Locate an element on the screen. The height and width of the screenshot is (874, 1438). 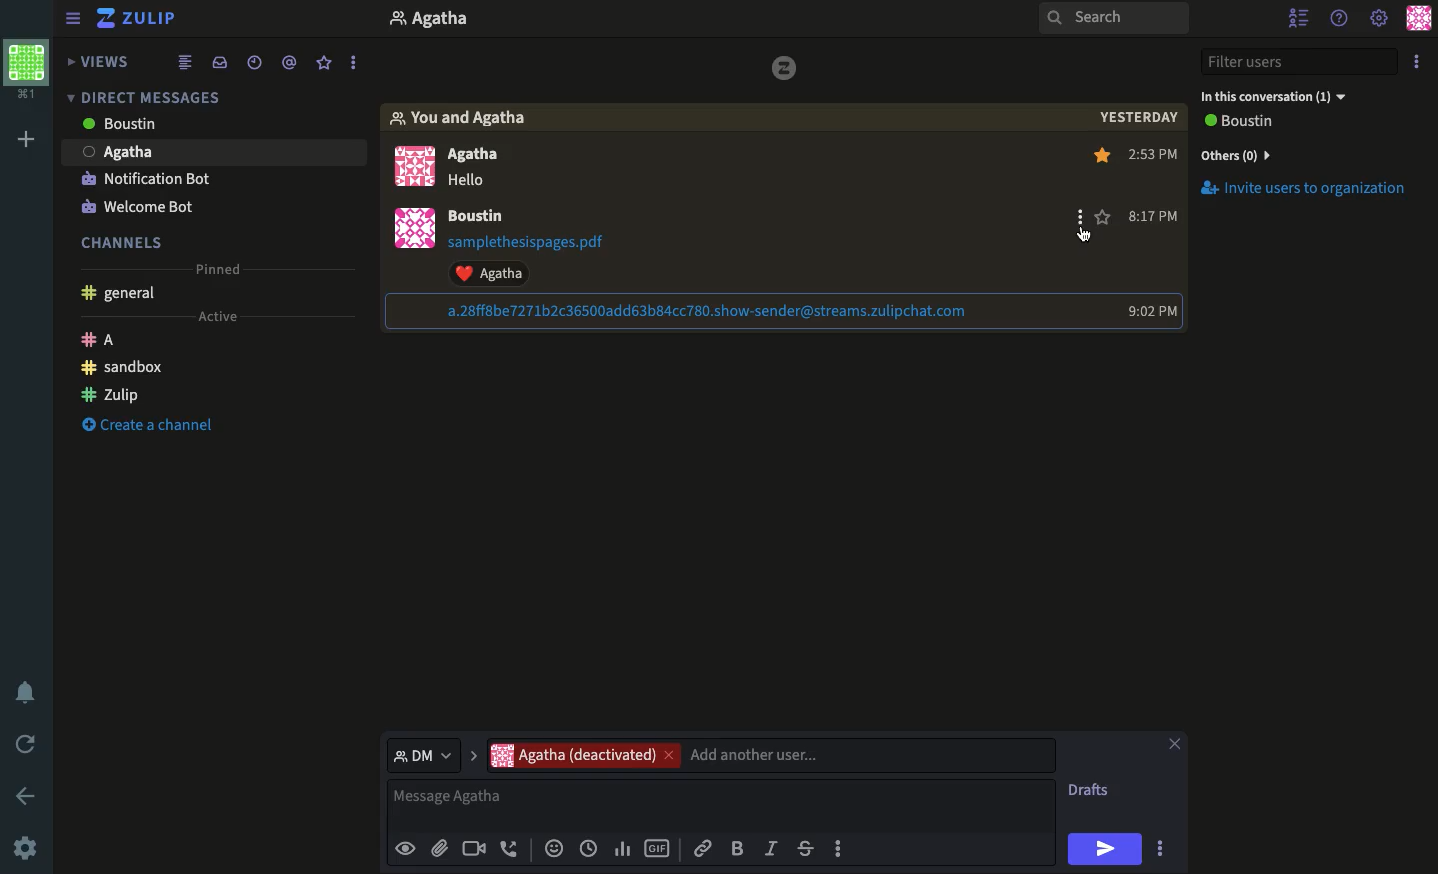
Drafts is located at coordinates (1091, 792).